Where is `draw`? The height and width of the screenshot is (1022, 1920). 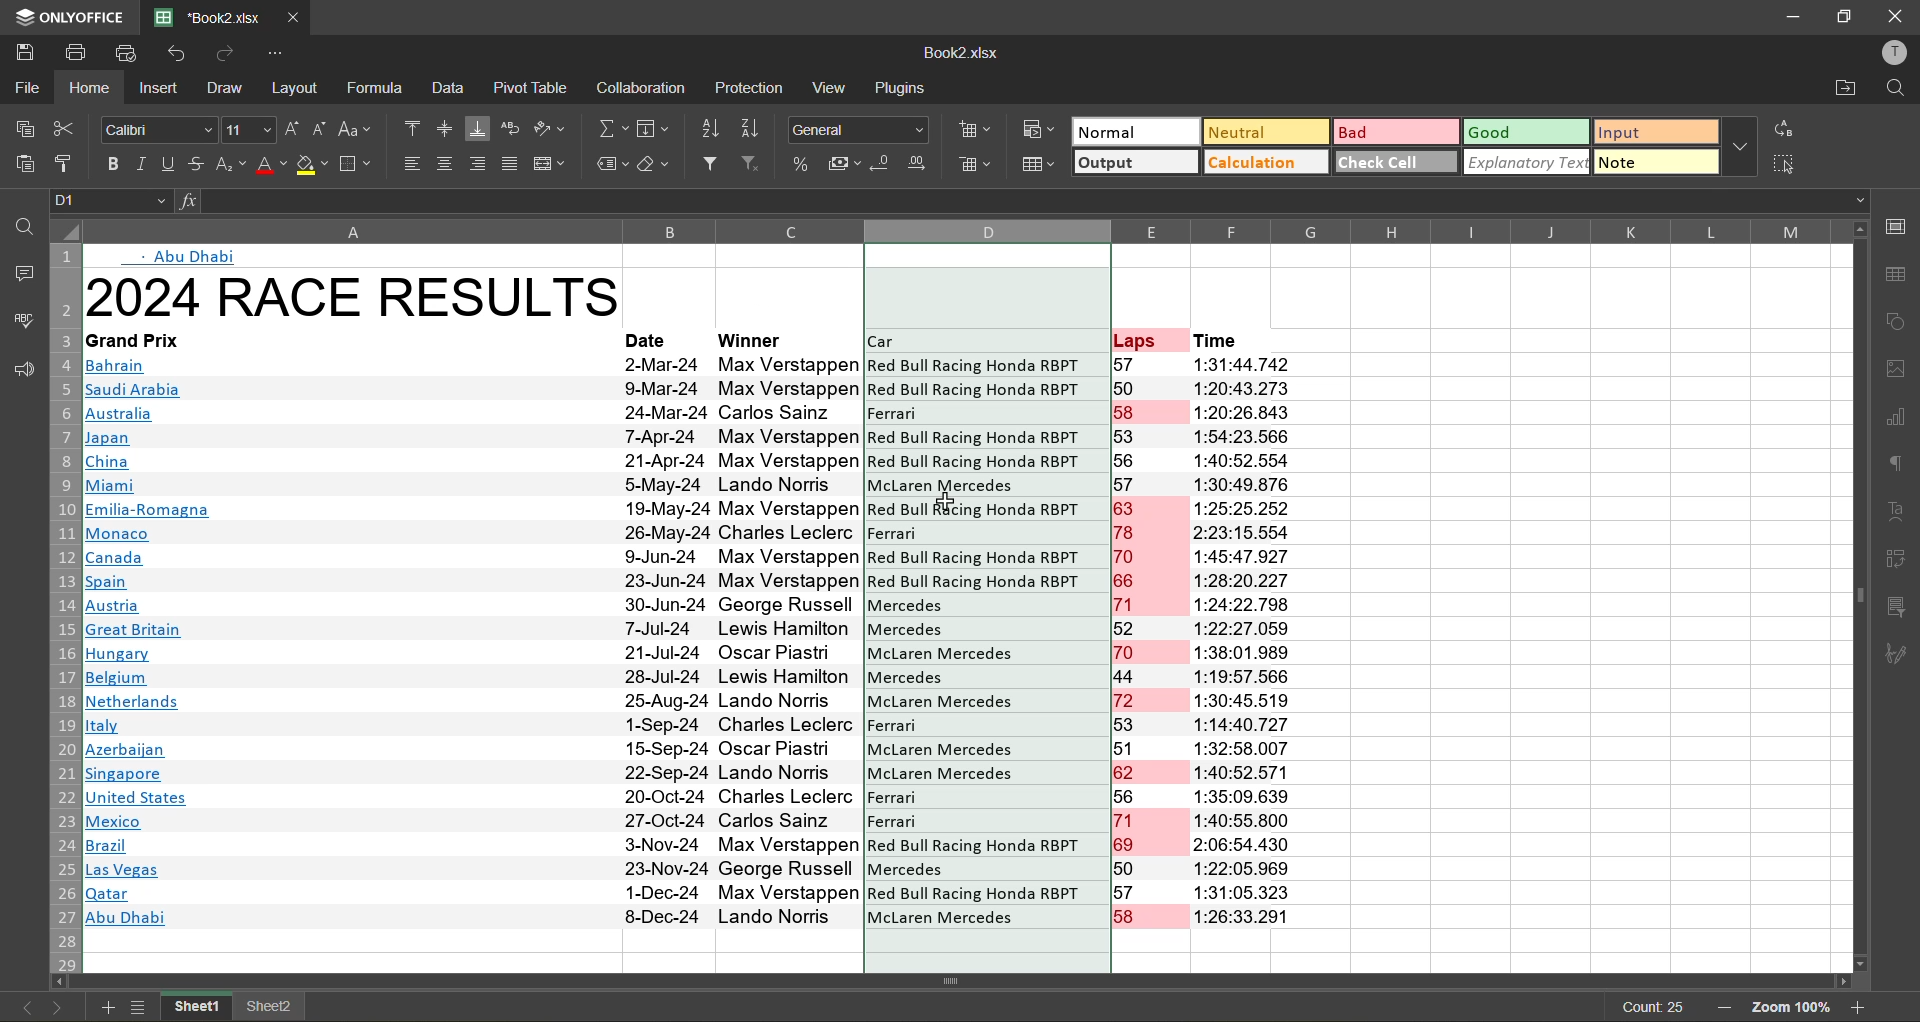
draw is located at coordinates (224, 88).